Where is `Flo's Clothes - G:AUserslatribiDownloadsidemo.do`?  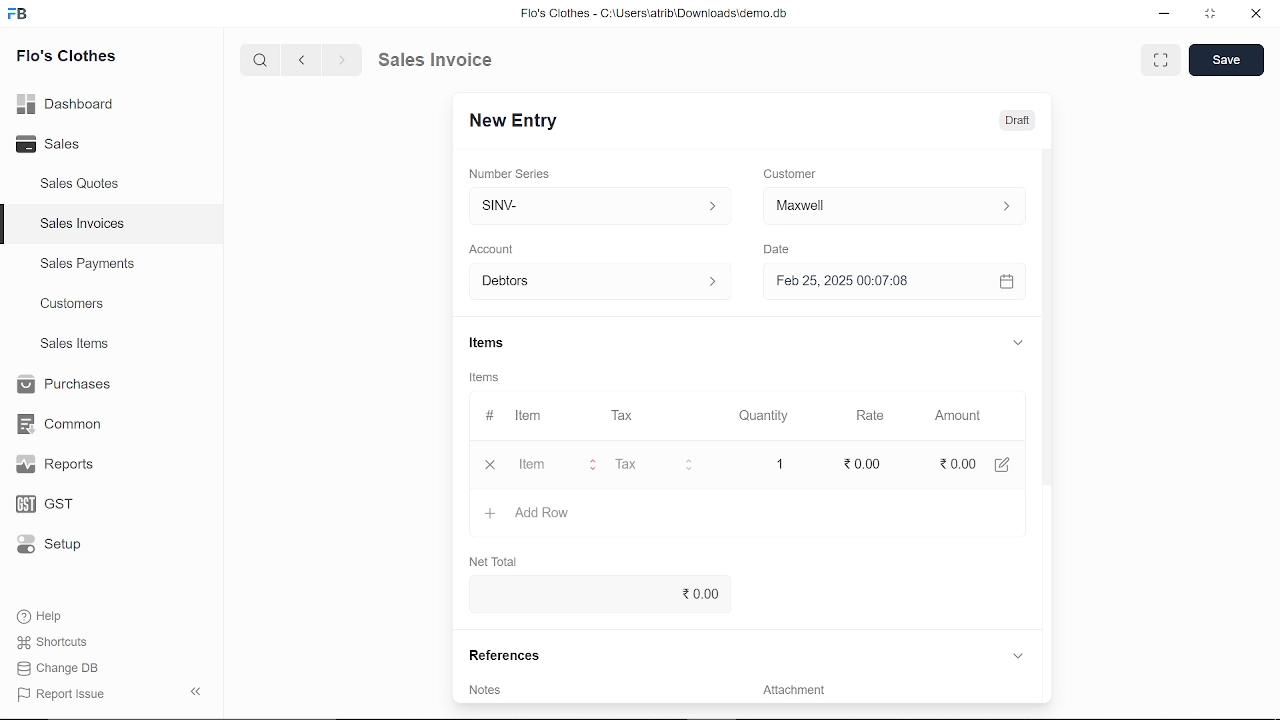
Flo's Clothes - G:AUserslatribiDownloadsidemo.do is located at coordinates (651, 13).